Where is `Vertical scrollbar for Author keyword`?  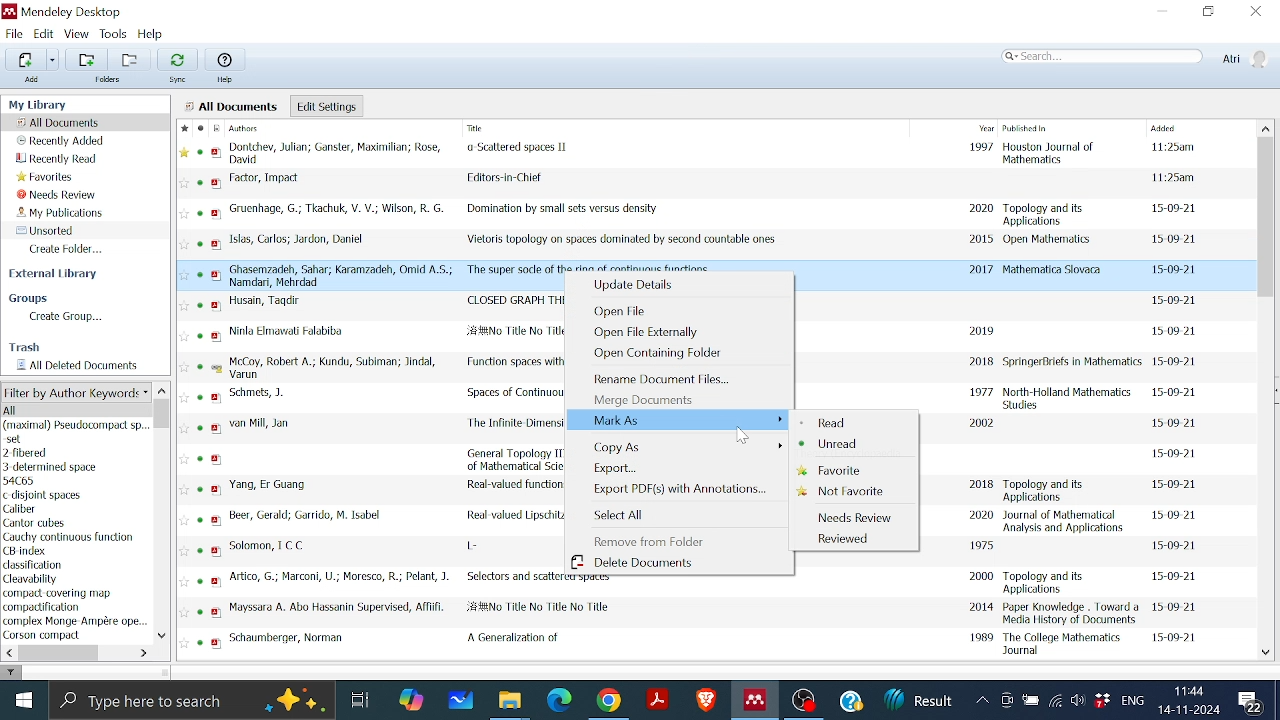 Vertical scrollbar for Author keyword is located at coordinates (161, 414).